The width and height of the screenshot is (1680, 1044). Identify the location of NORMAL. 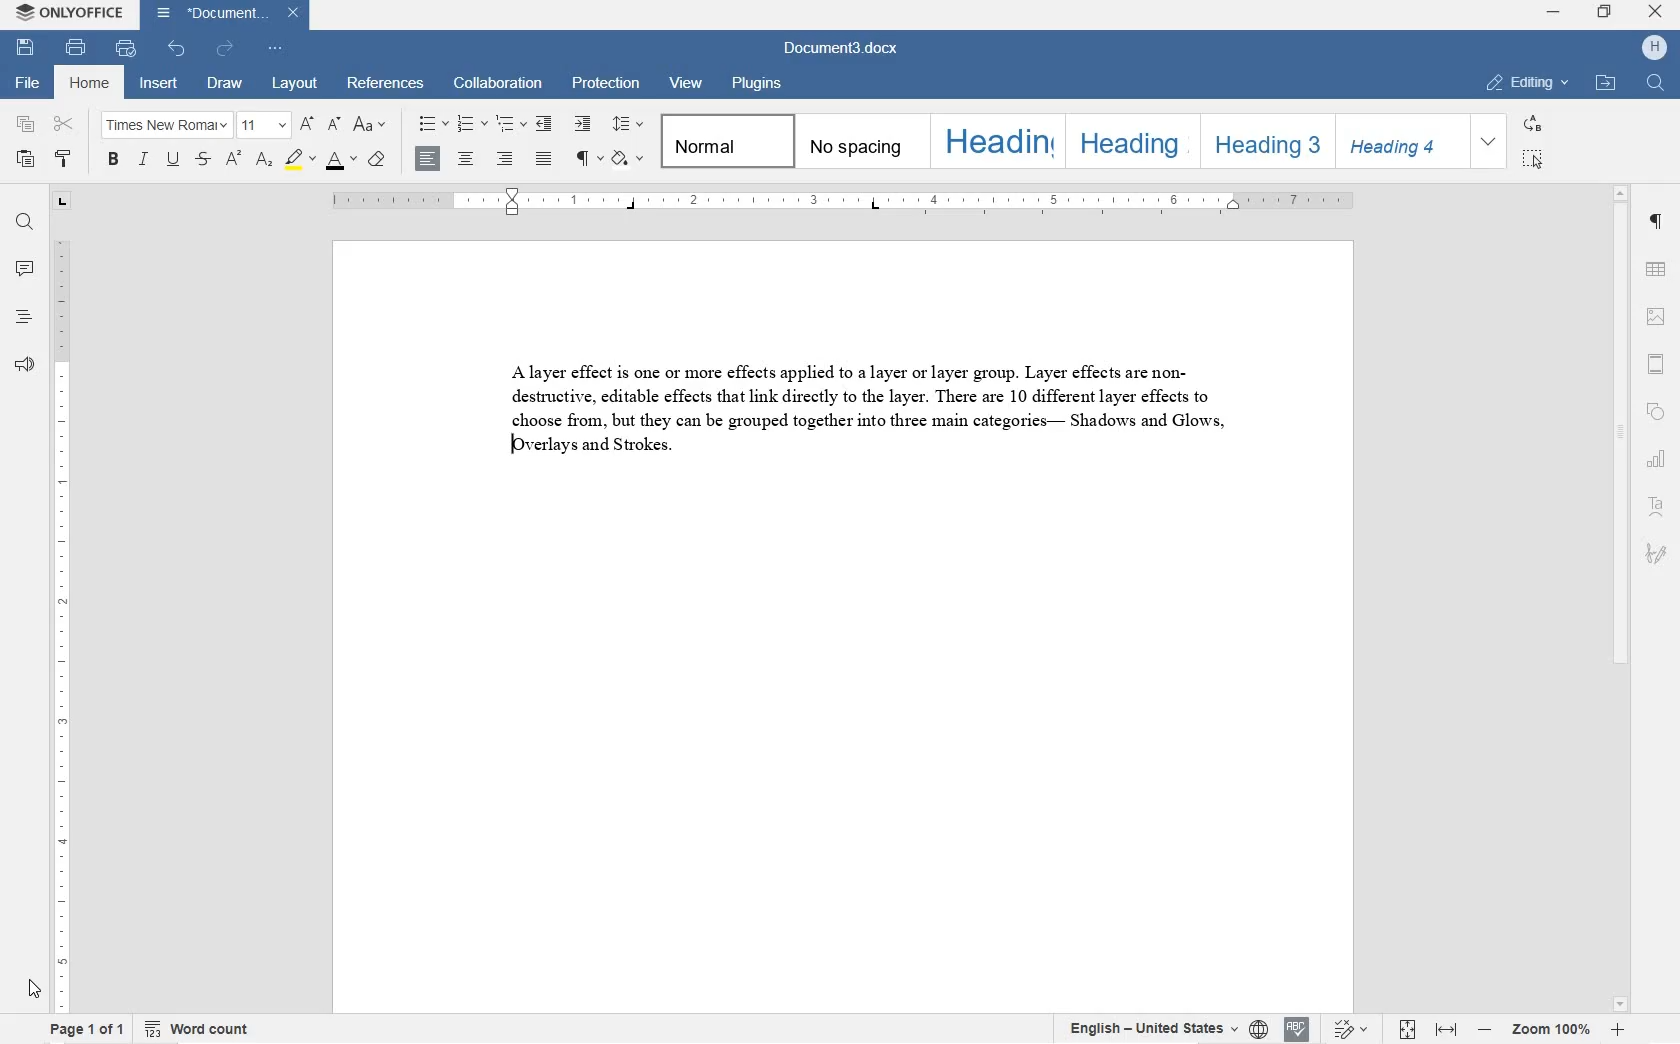
(725, 141).